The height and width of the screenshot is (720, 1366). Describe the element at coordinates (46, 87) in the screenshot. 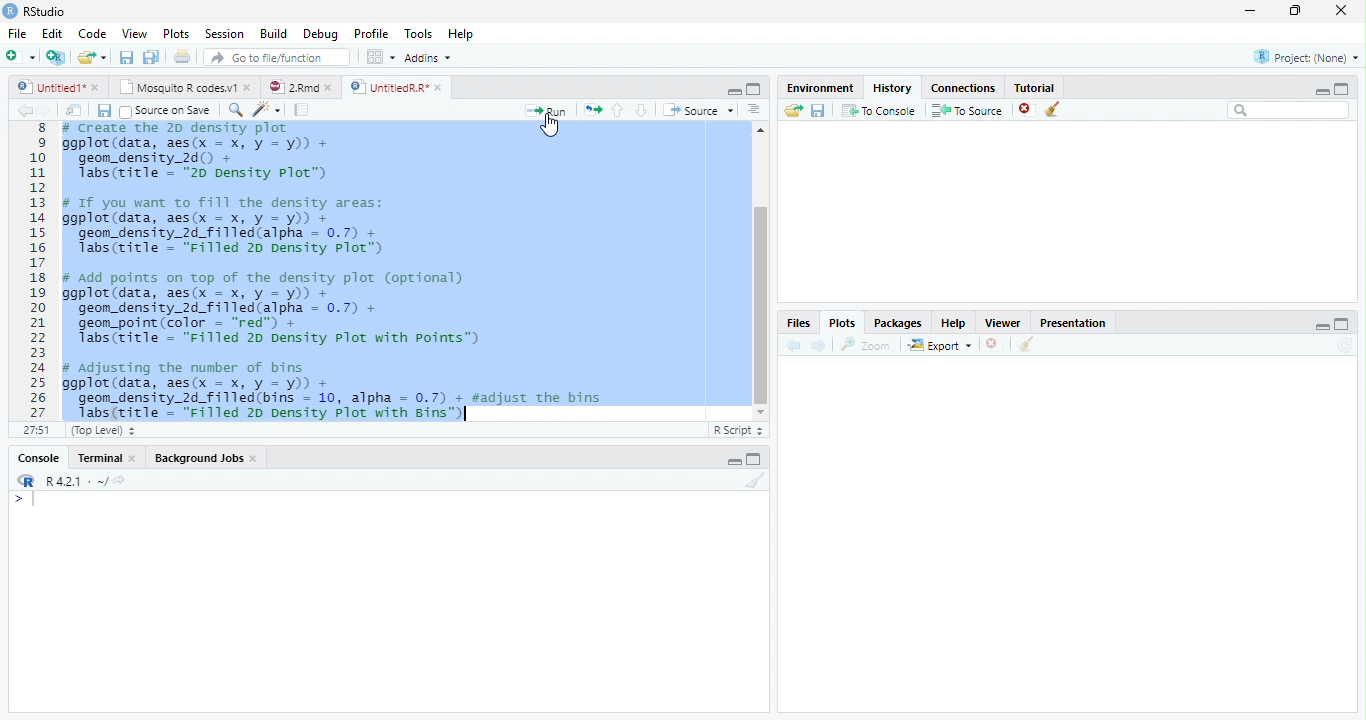

I see `Untitled1` at that location.